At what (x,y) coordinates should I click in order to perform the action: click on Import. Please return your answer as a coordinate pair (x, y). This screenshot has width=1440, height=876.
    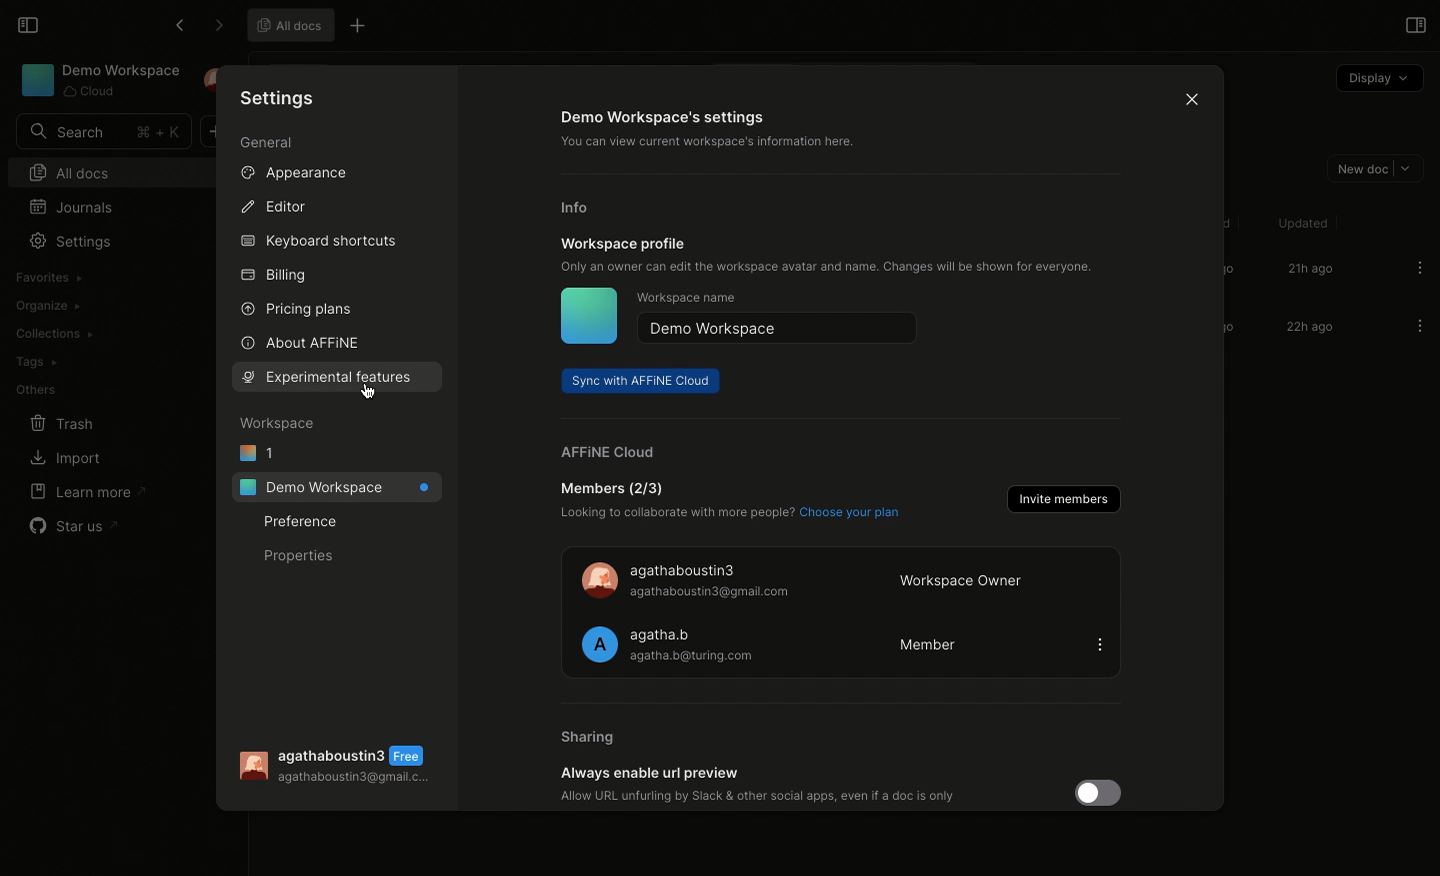
    Looking at the image, I should click on (63, 460).